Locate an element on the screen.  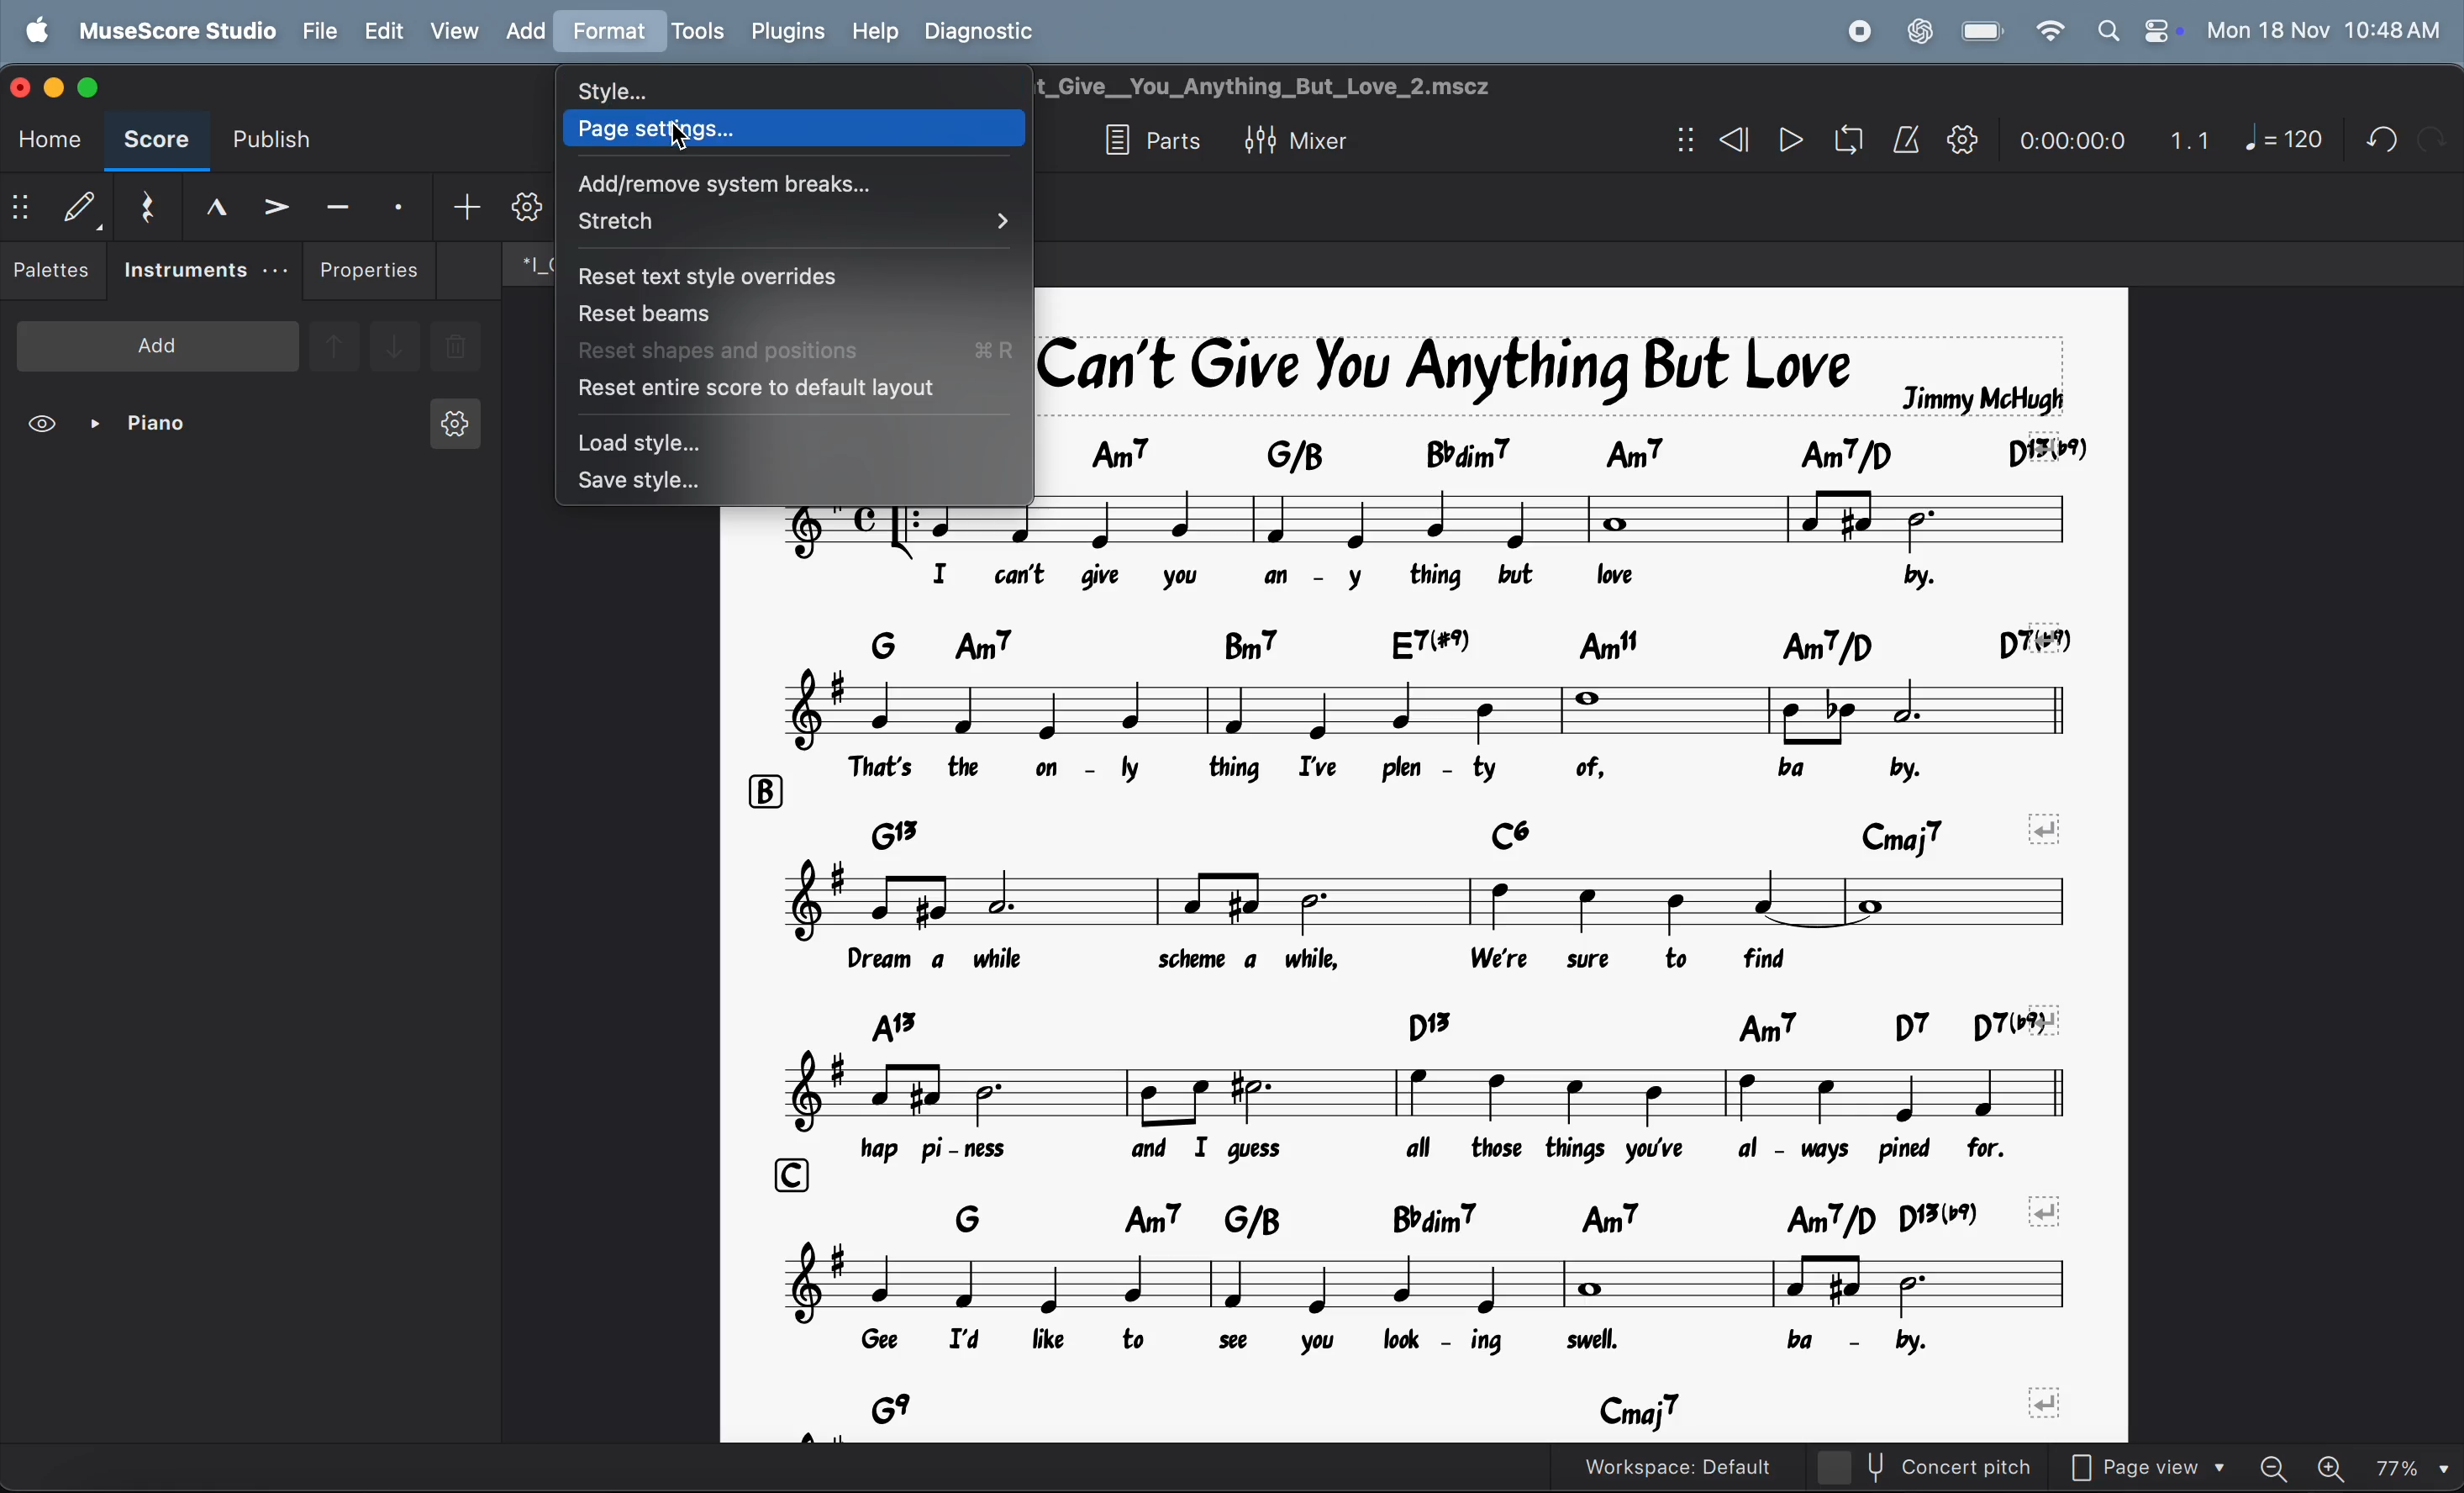
search is located at coordinates (2106, 30).